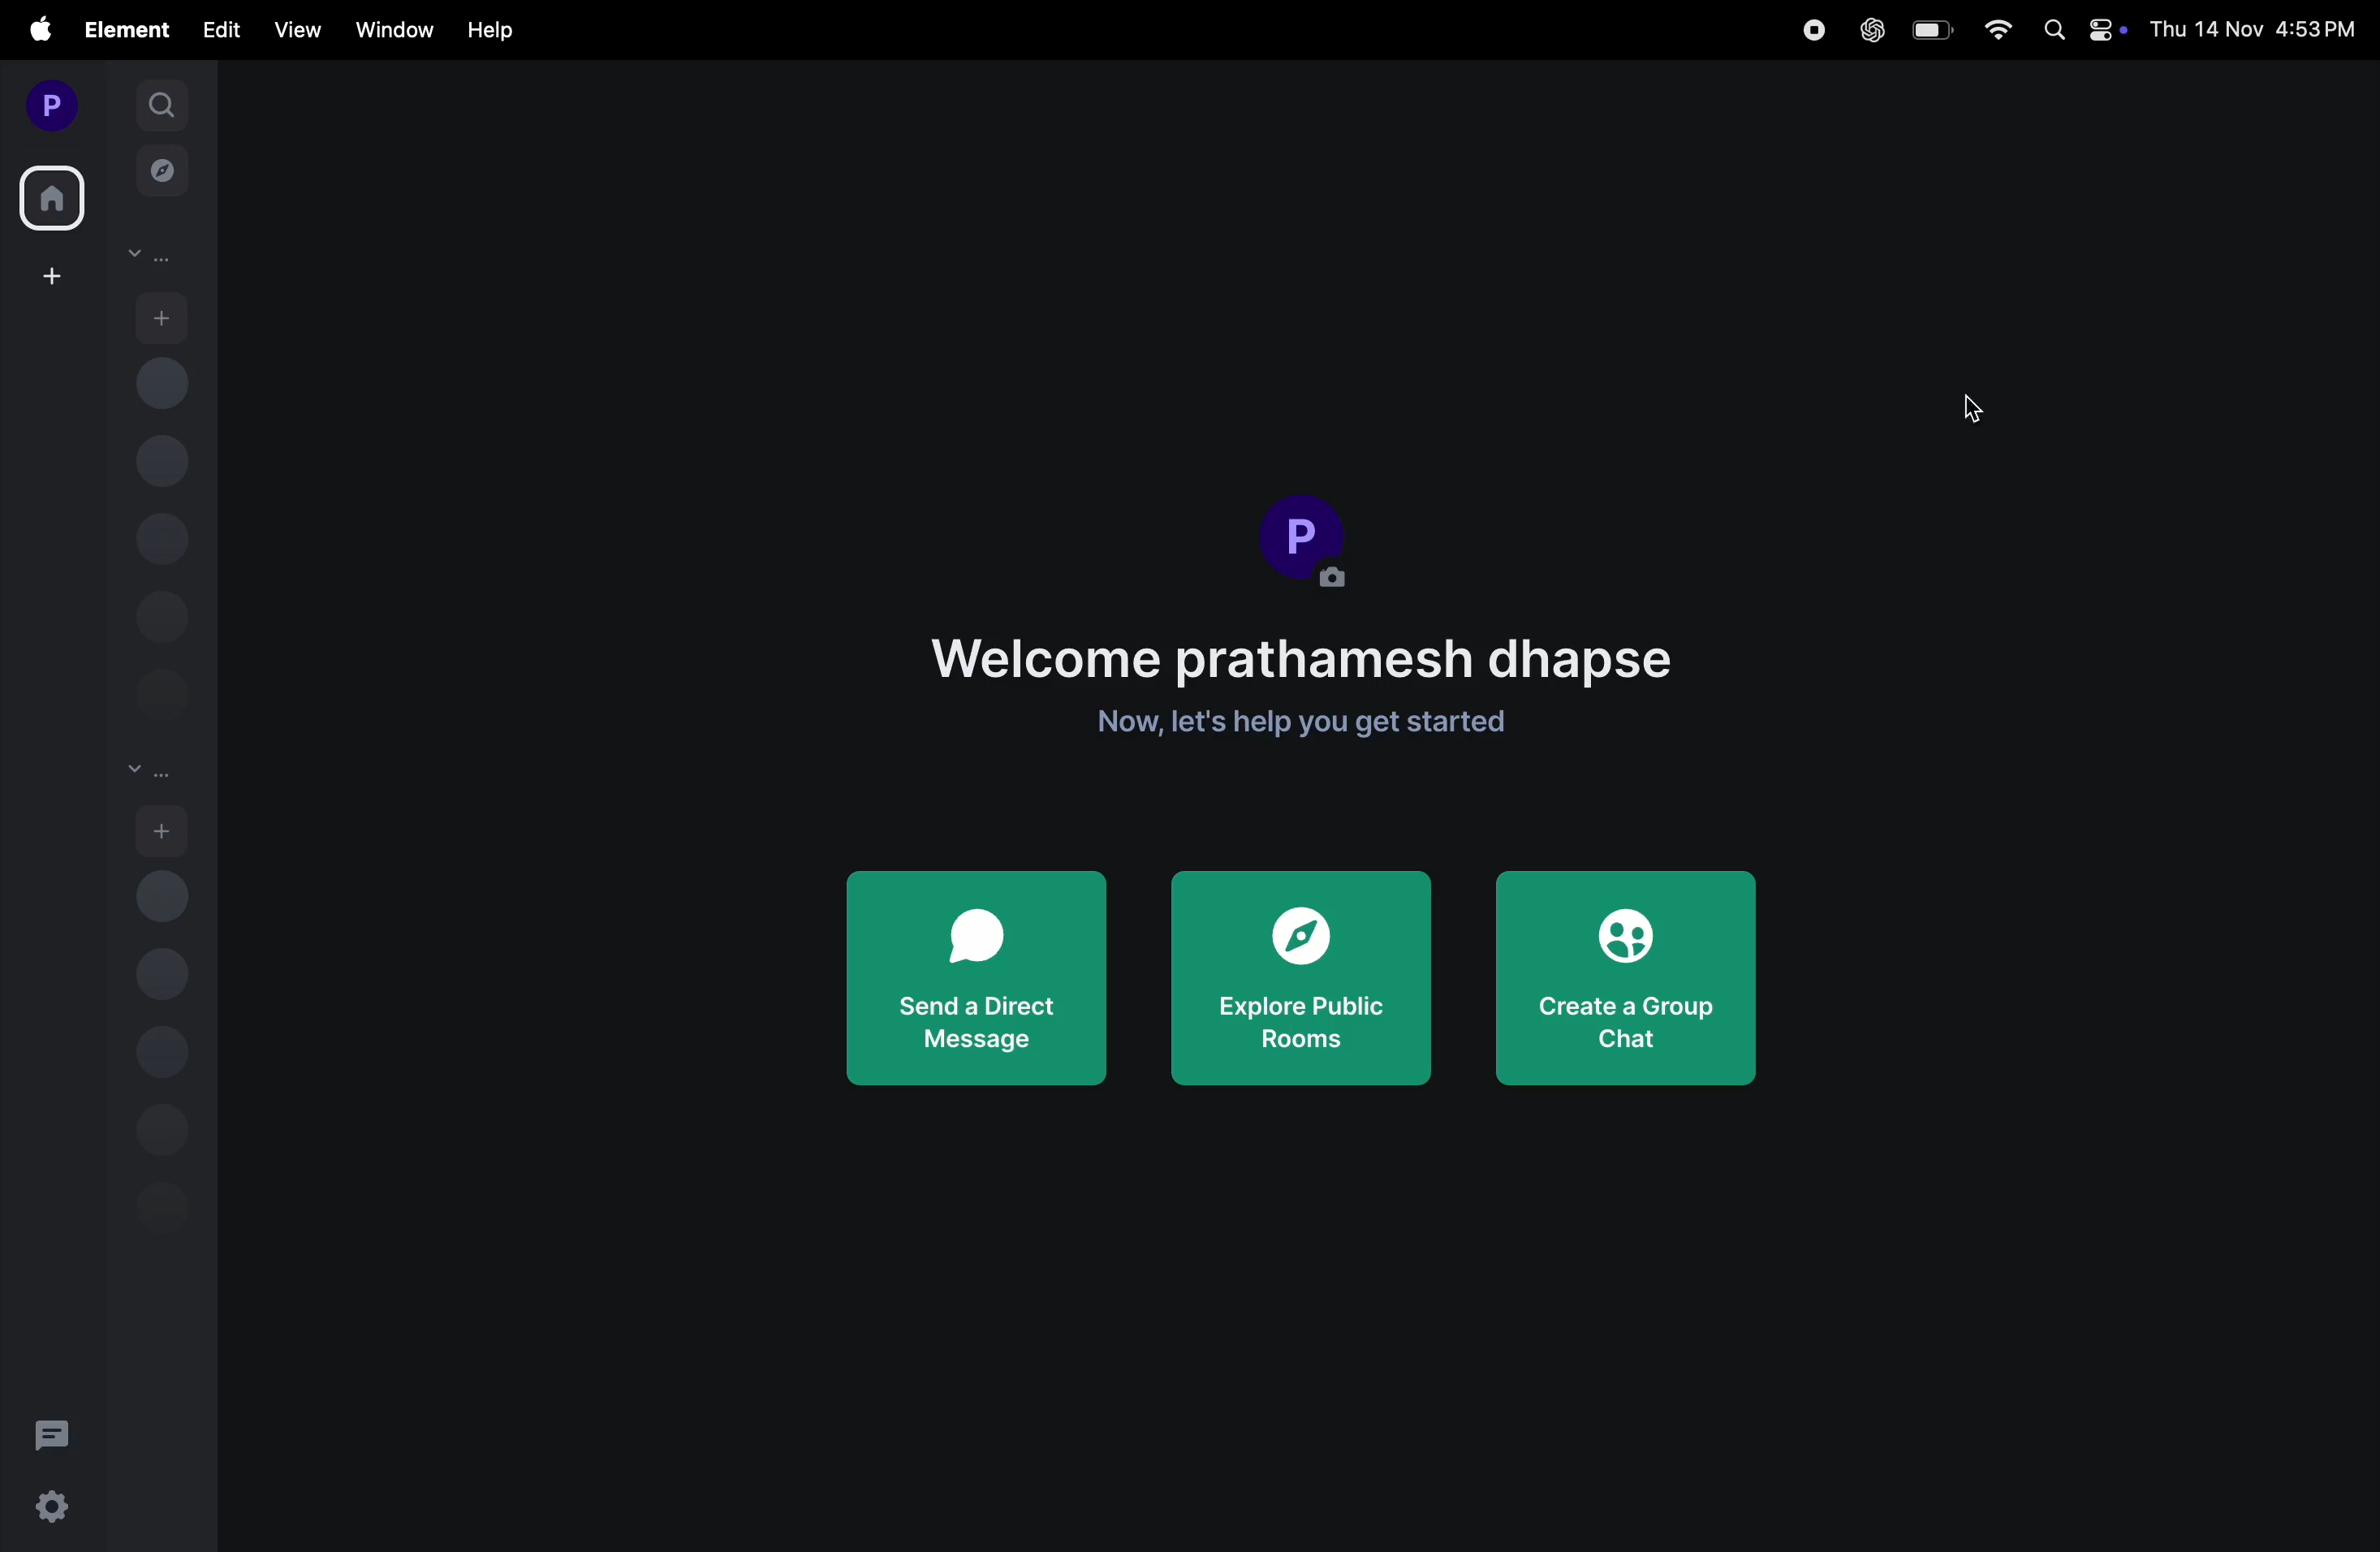 Image resolution: width=2380 pixels, height=1552 pixels. What do you see at coordinates (392, 29) in the screenshot?
I see `window` at bounding box center [392, 29].